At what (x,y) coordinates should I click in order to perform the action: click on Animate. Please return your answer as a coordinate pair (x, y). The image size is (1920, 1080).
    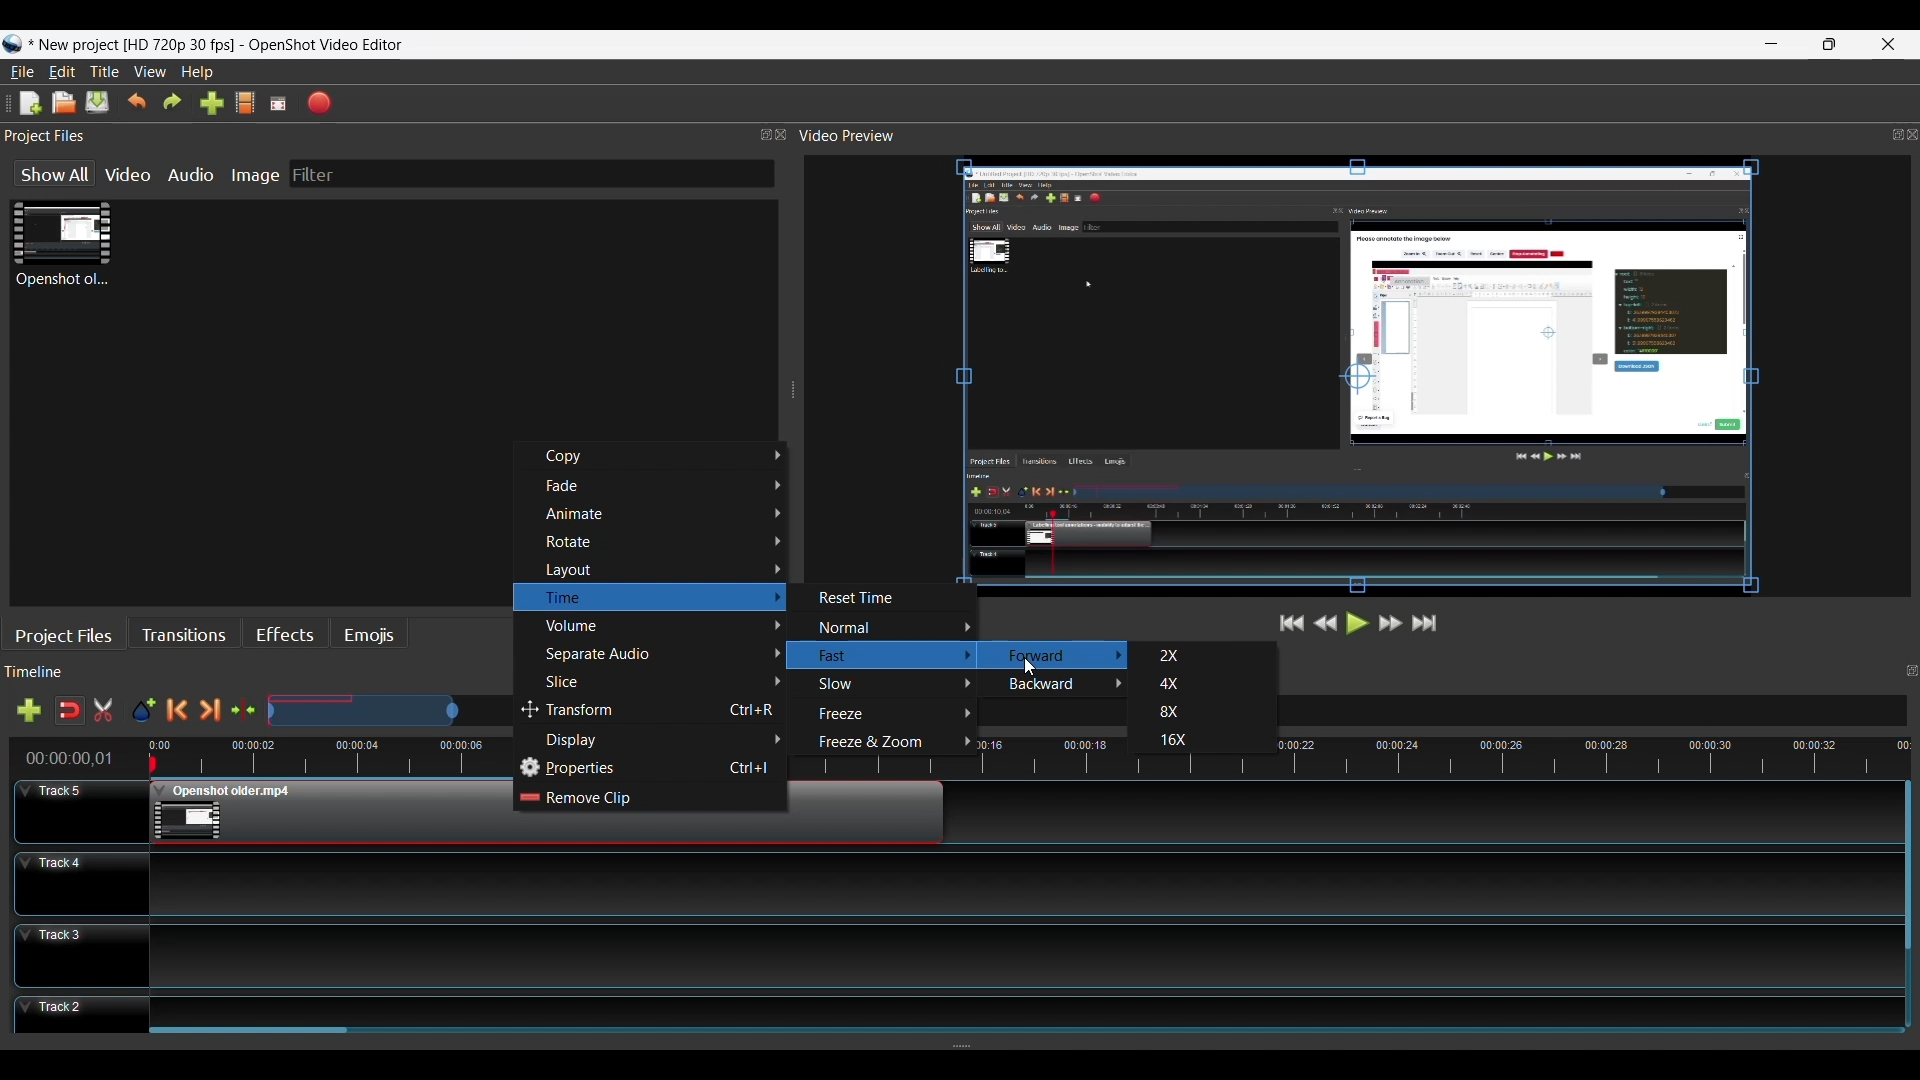
    Looking at the image, I should click on (662, 514).